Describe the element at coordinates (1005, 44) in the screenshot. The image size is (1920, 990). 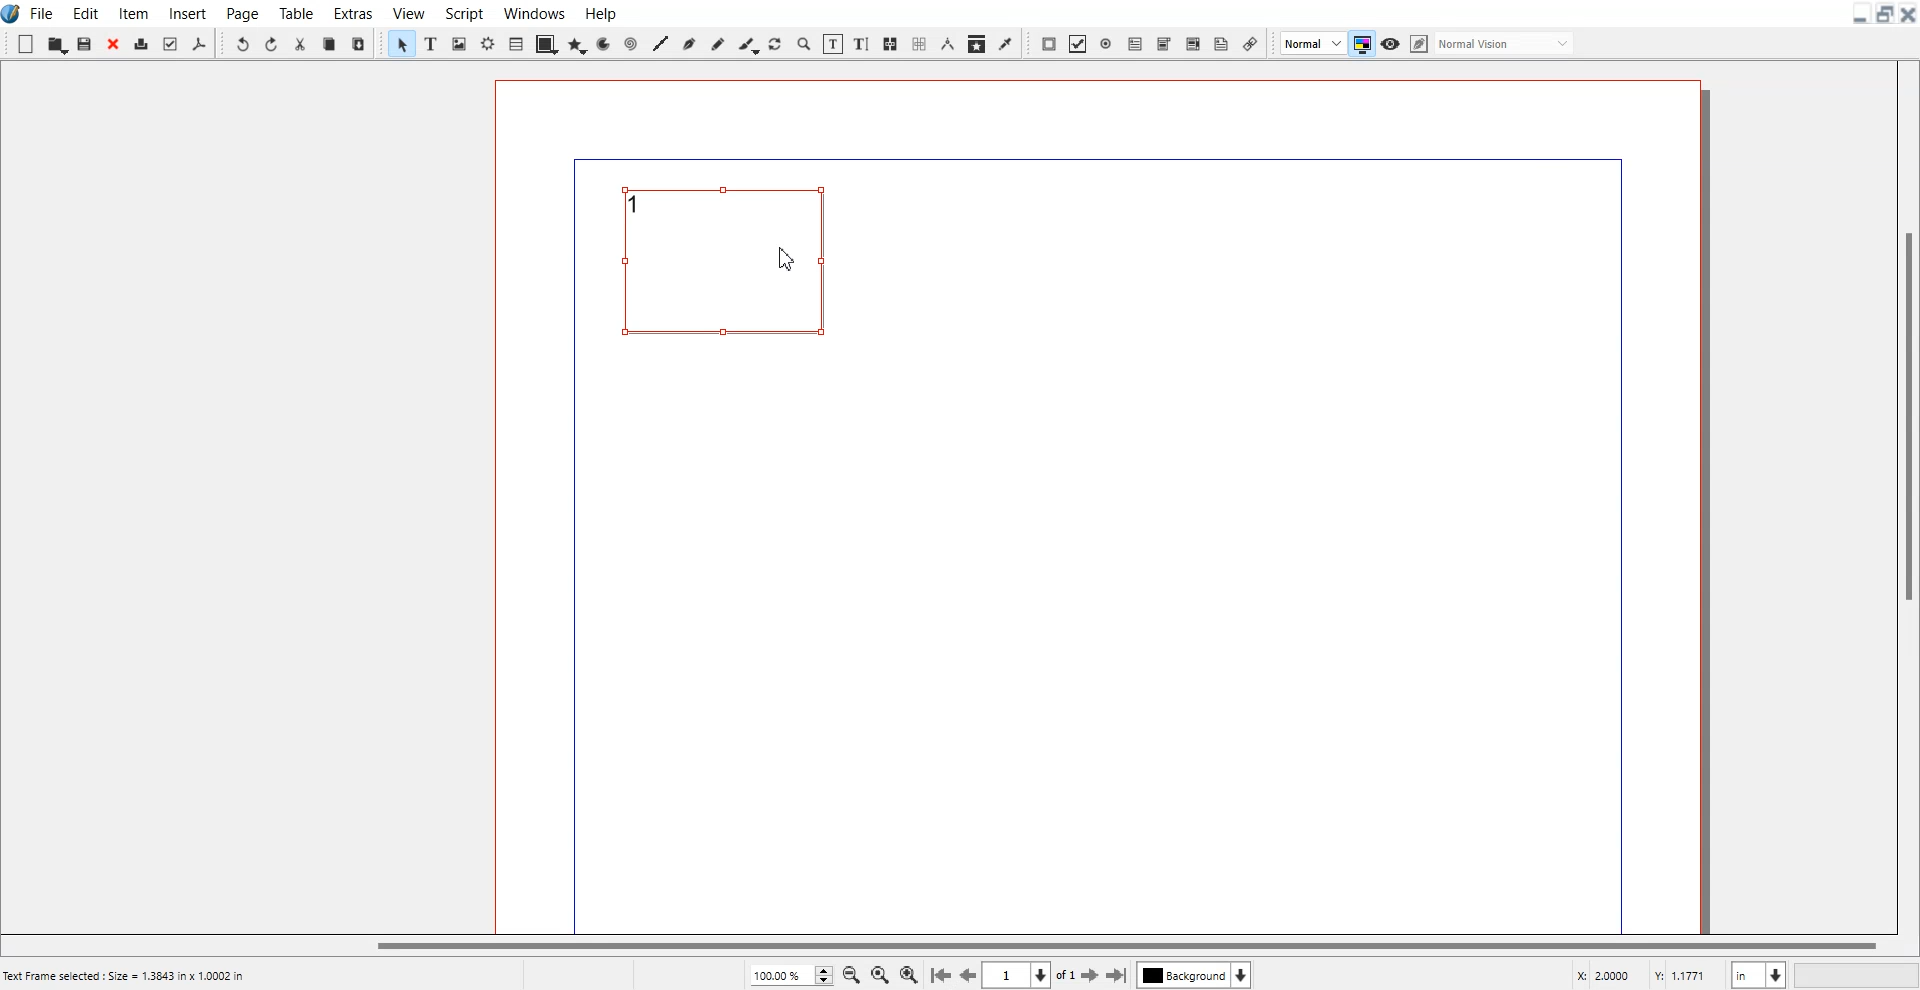
I see `Eye Dropper` at that location.